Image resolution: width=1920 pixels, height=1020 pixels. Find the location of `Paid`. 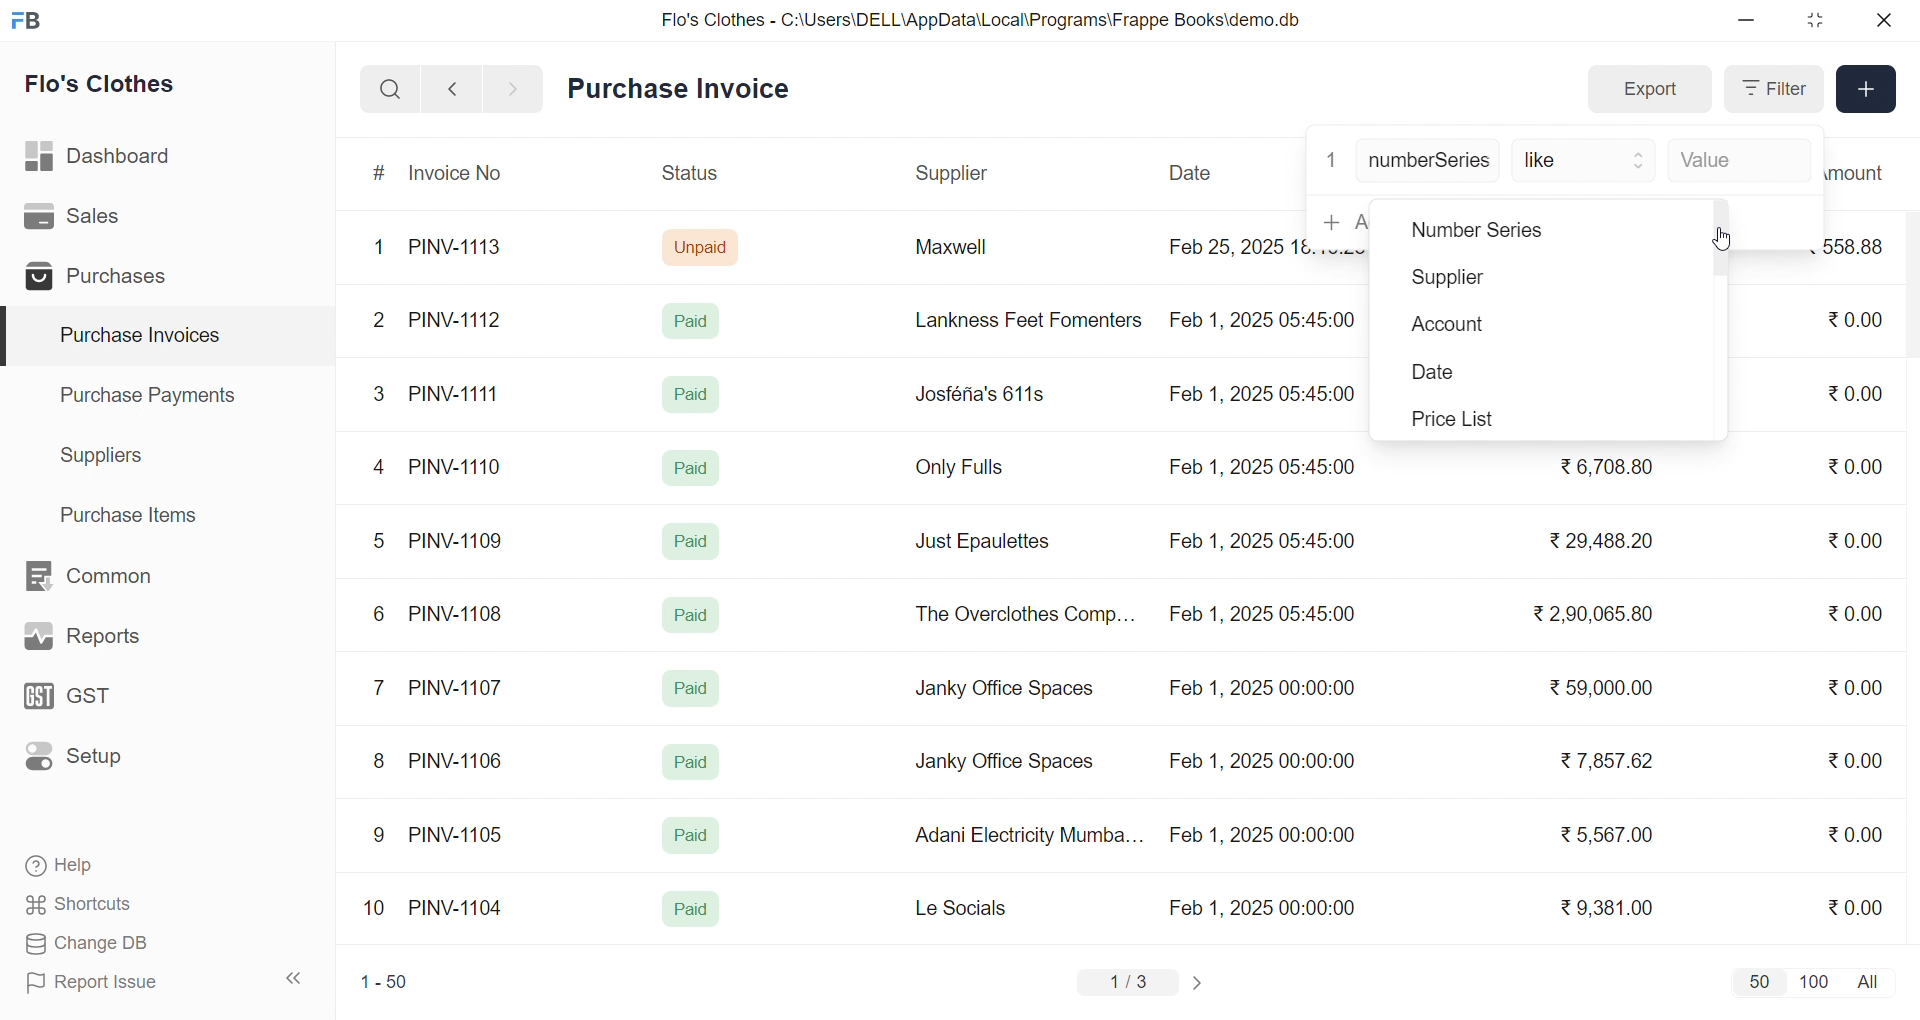

Paid is located at coordinates (691, 910).